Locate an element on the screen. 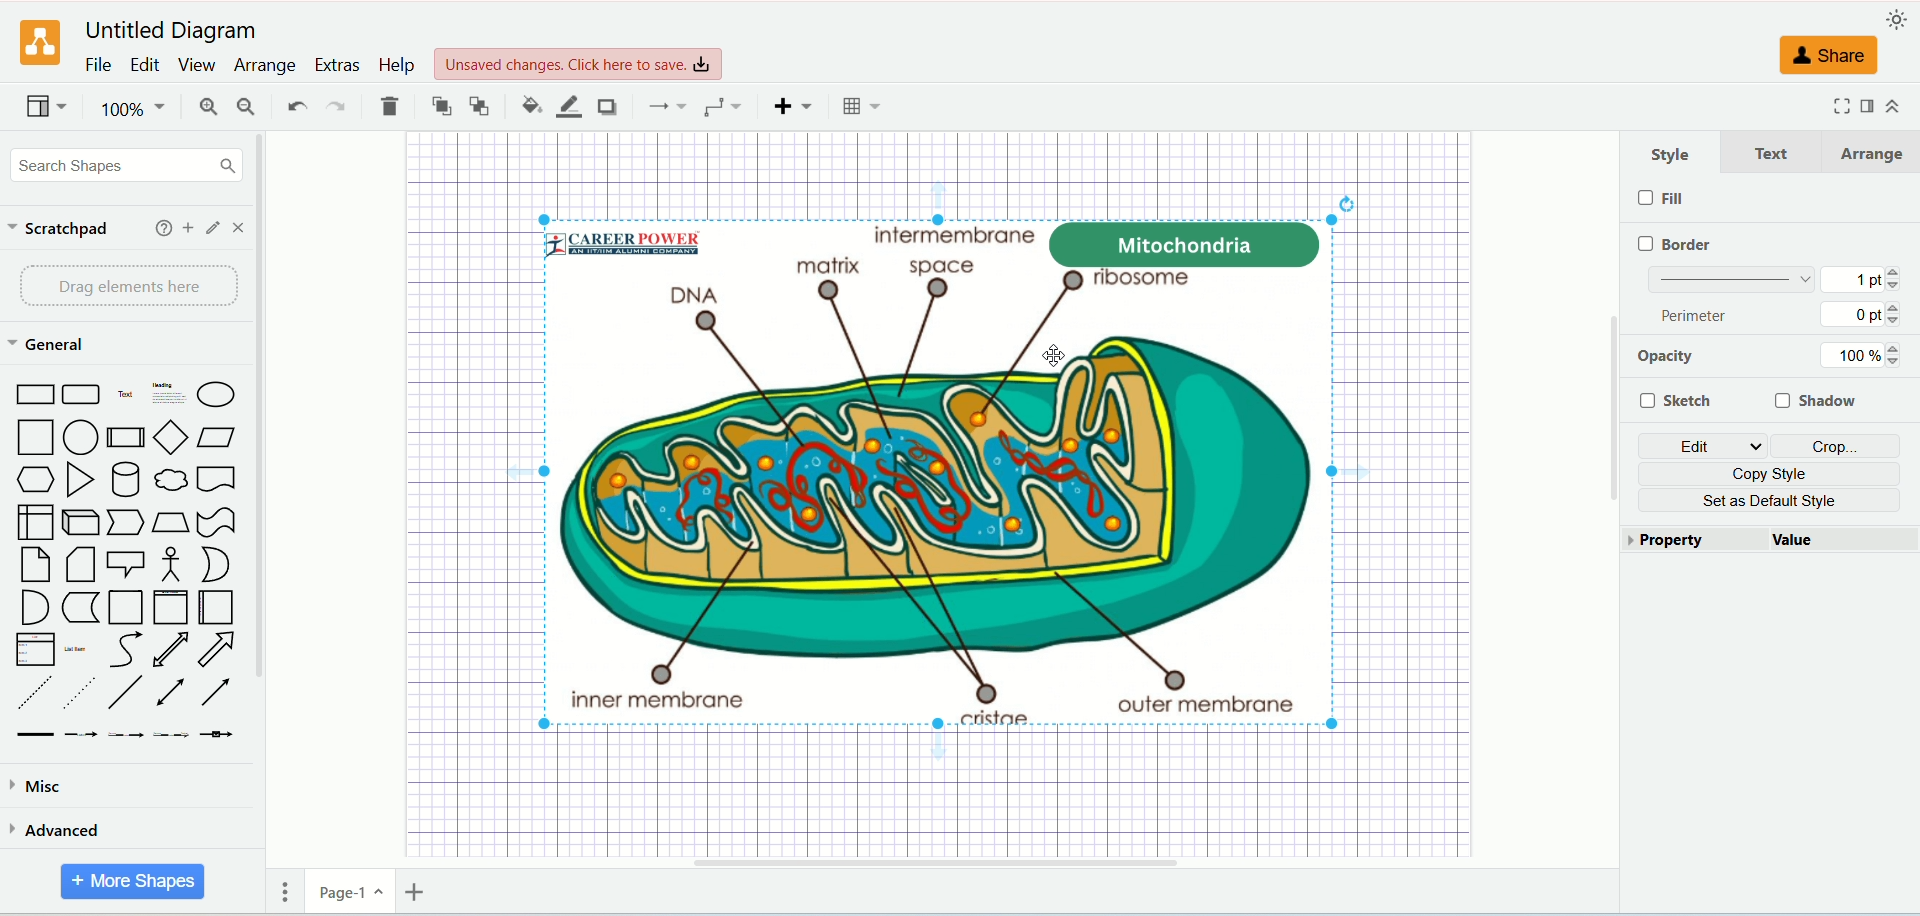  drag elements here is located at coordinates (122, 284).